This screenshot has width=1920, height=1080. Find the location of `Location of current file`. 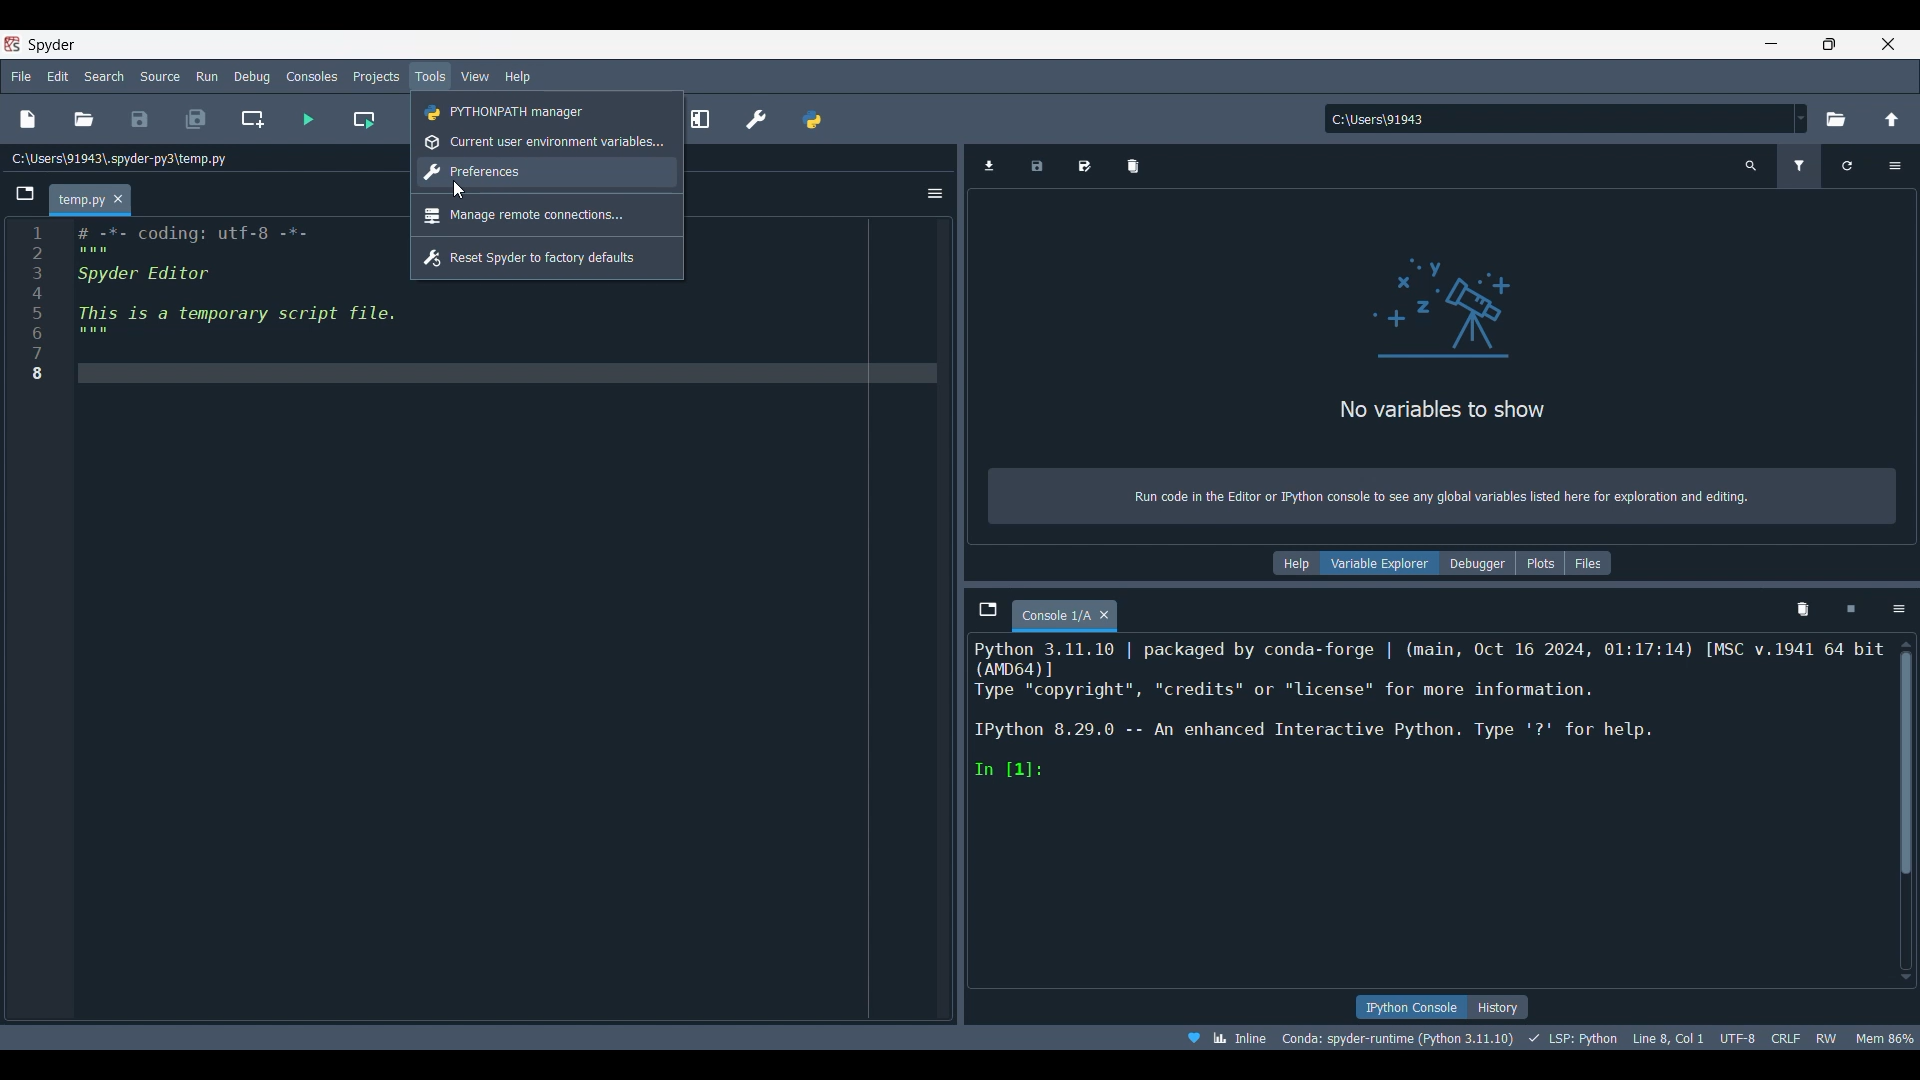

Location of current file is located at coordinates (120, 159).